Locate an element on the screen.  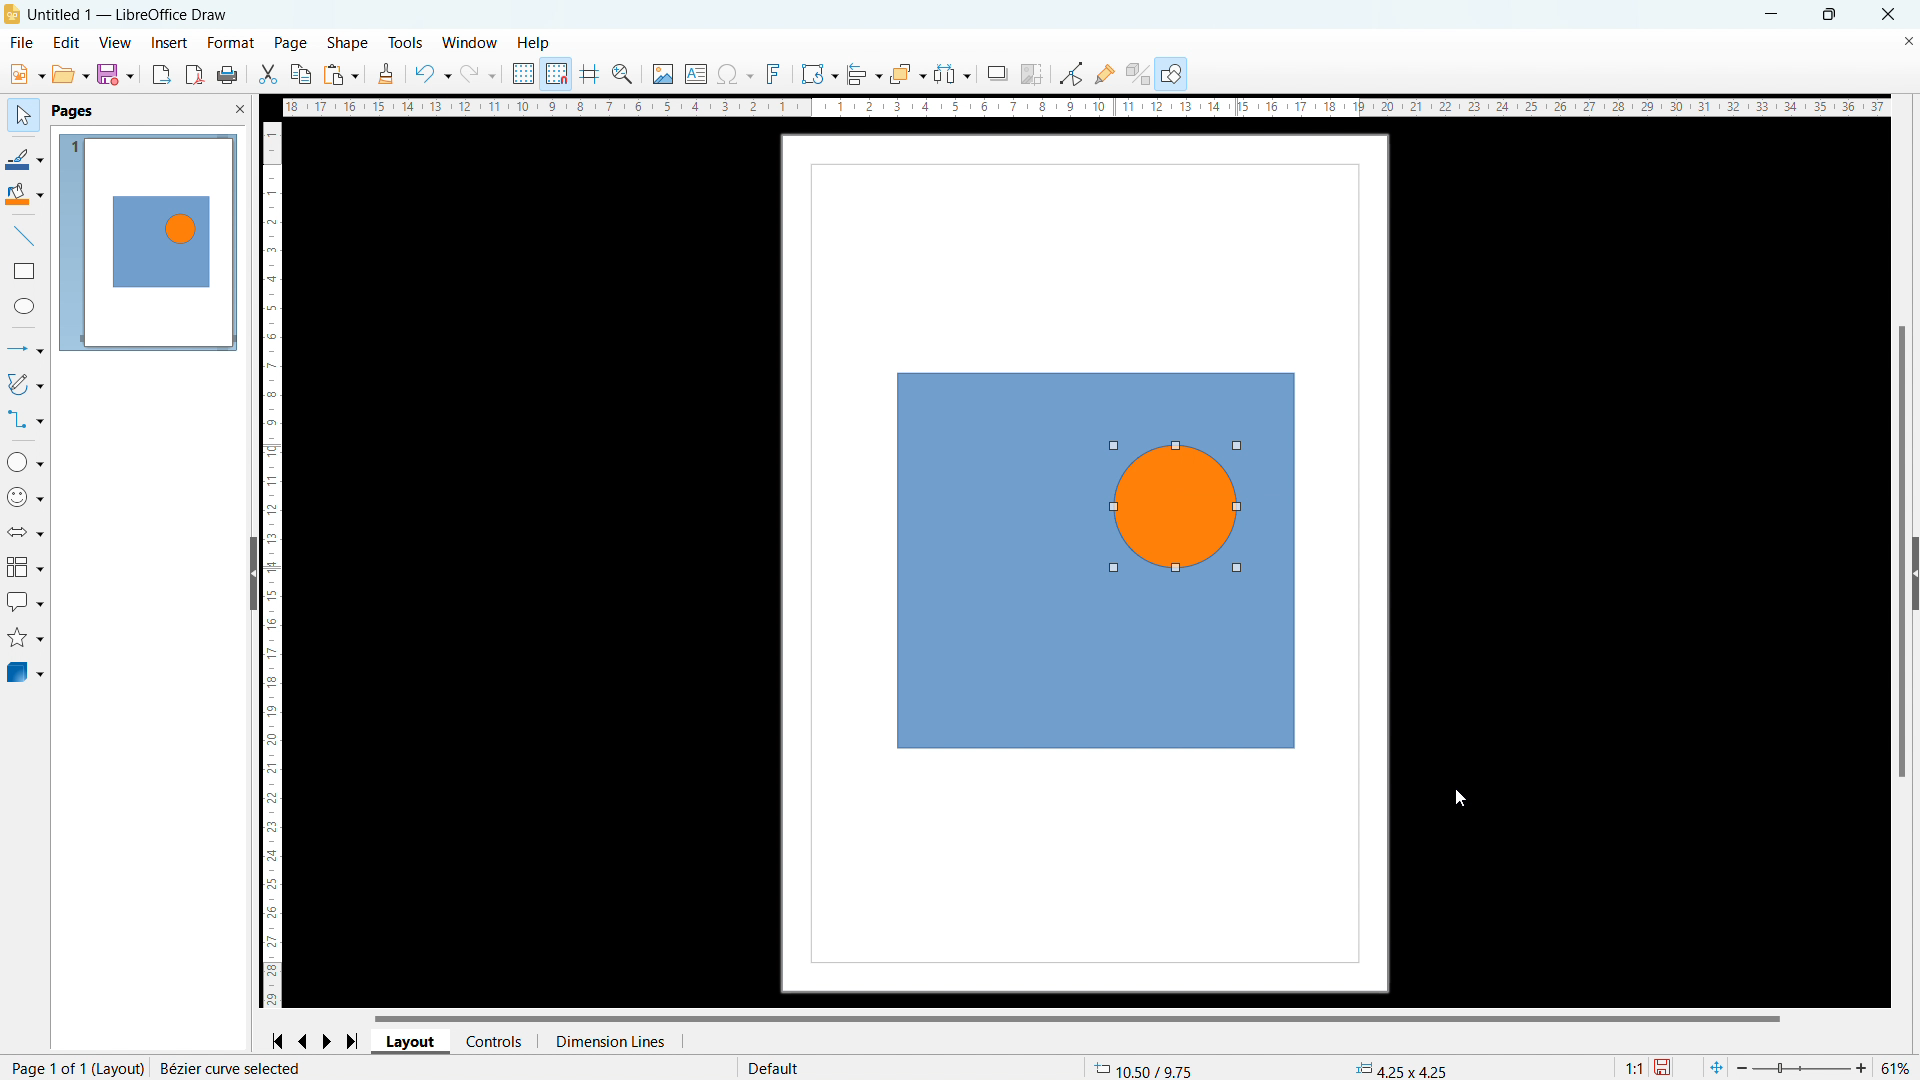
select tool is located at coordinates (22, 114).